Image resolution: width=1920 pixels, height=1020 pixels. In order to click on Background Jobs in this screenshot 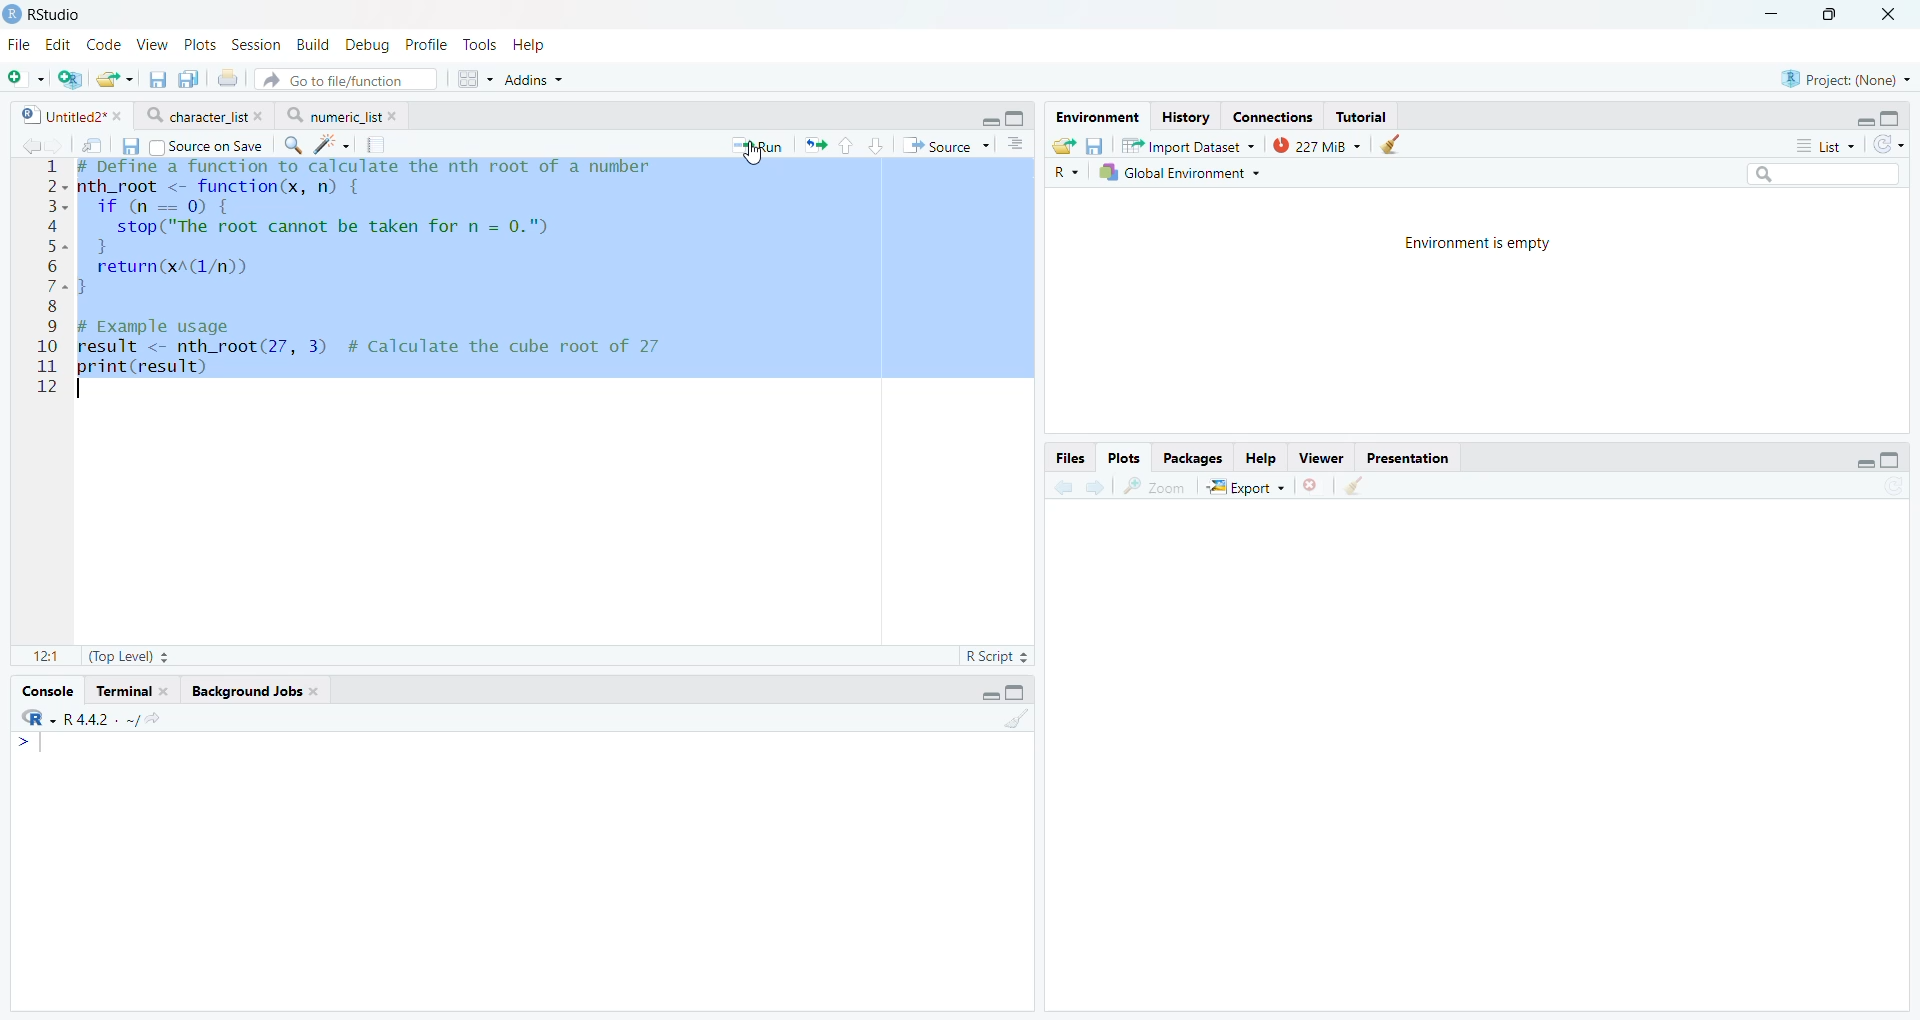, I will do `click(256, 689)`.